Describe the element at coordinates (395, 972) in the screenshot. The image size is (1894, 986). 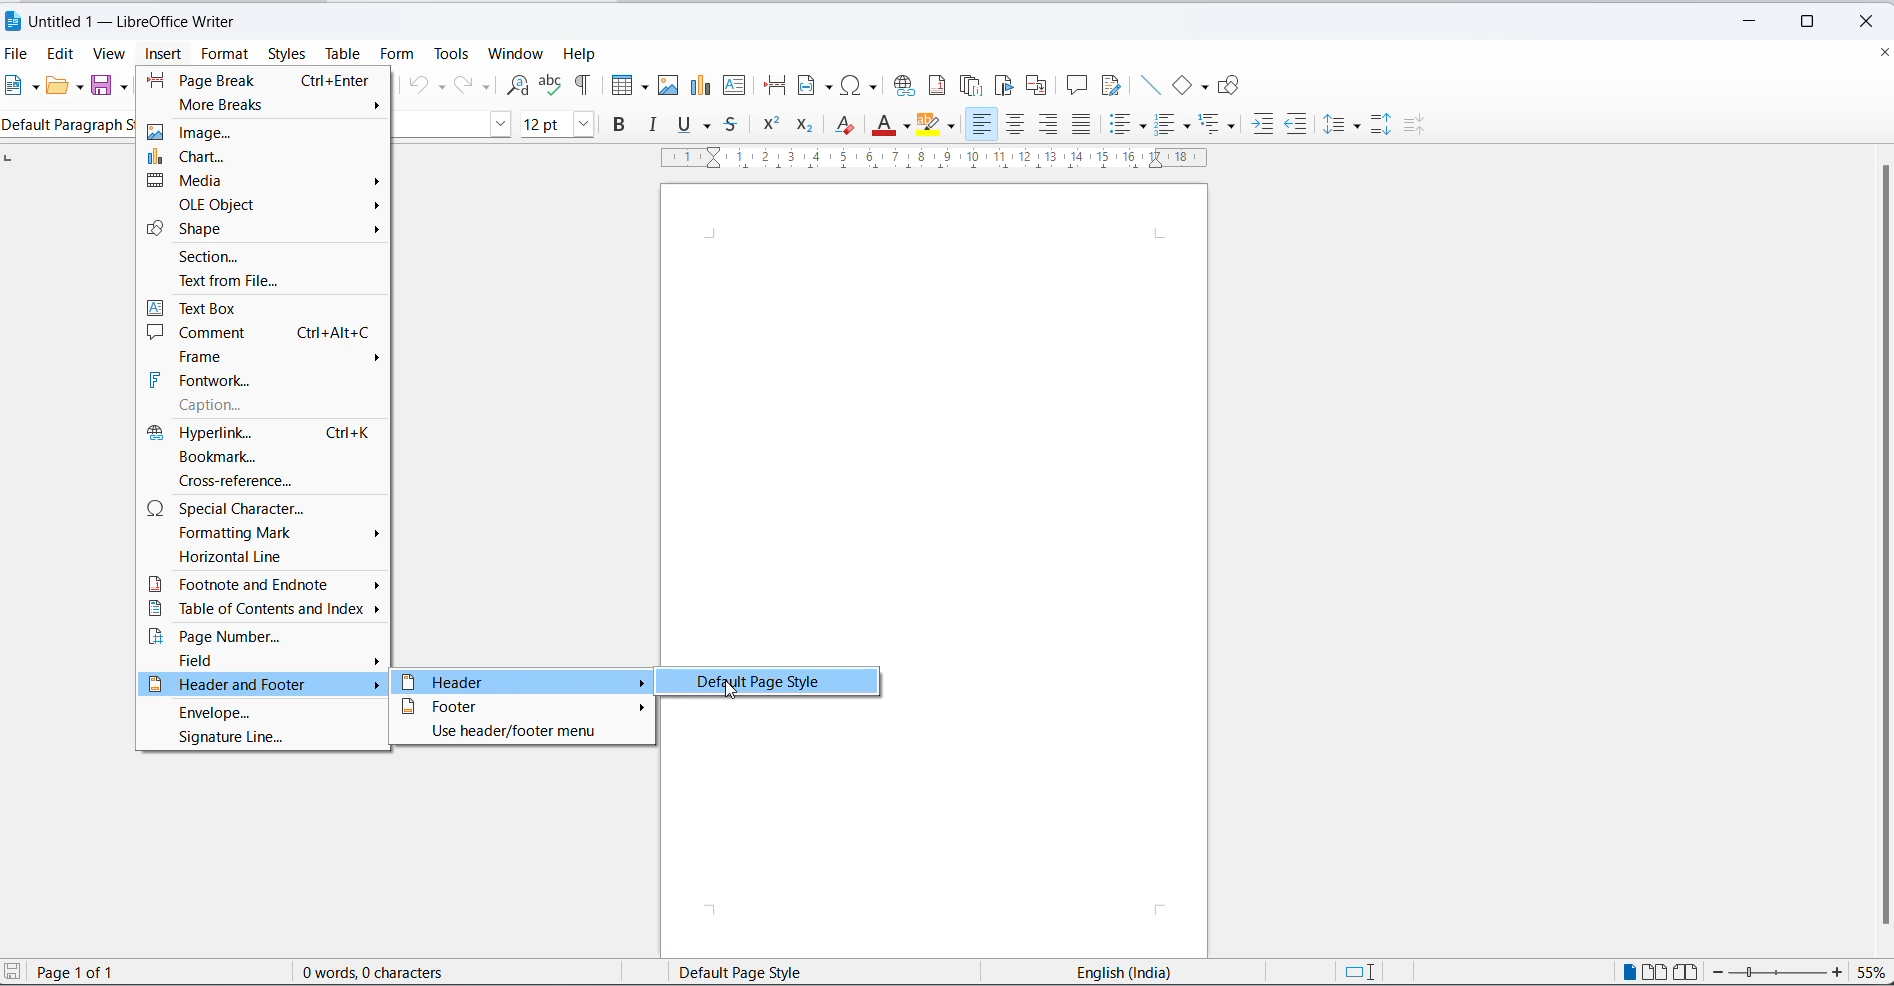
I see `0 words, 0 characters` at that location.